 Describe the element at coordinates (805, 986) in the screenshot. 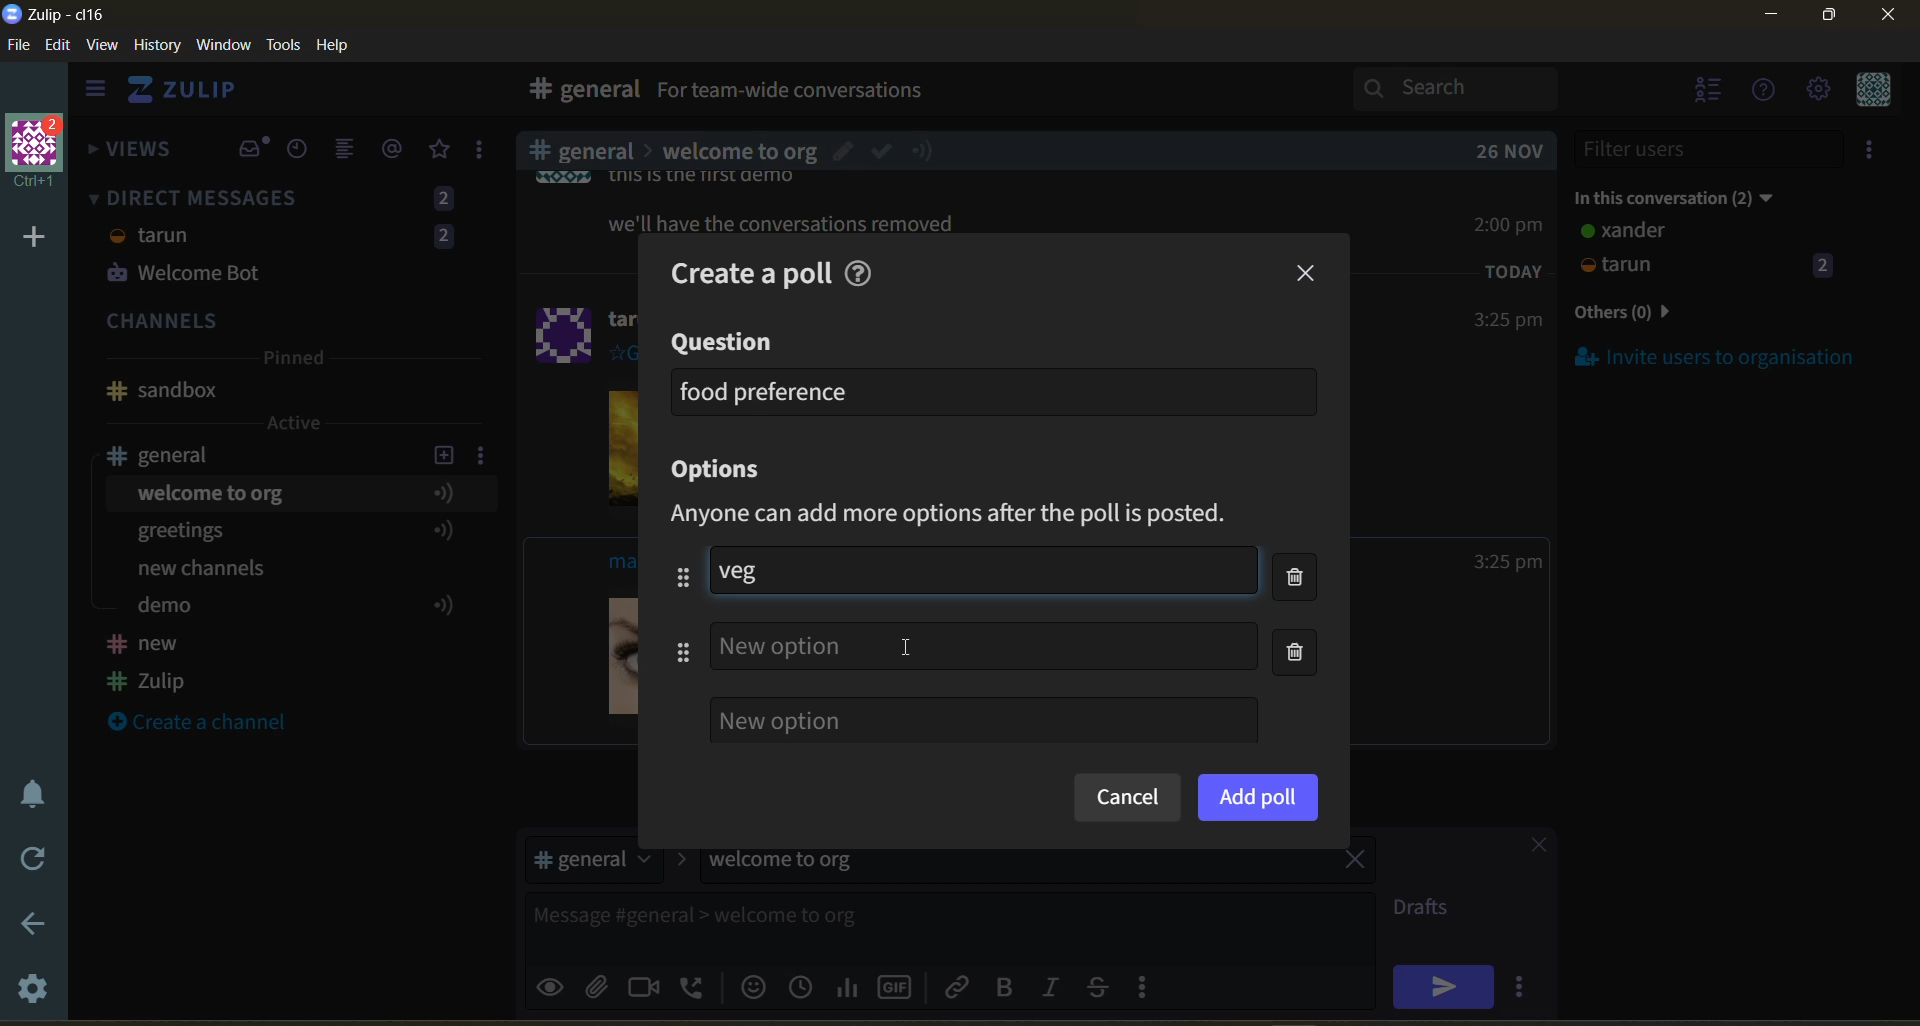

I see `add global time` at that location.